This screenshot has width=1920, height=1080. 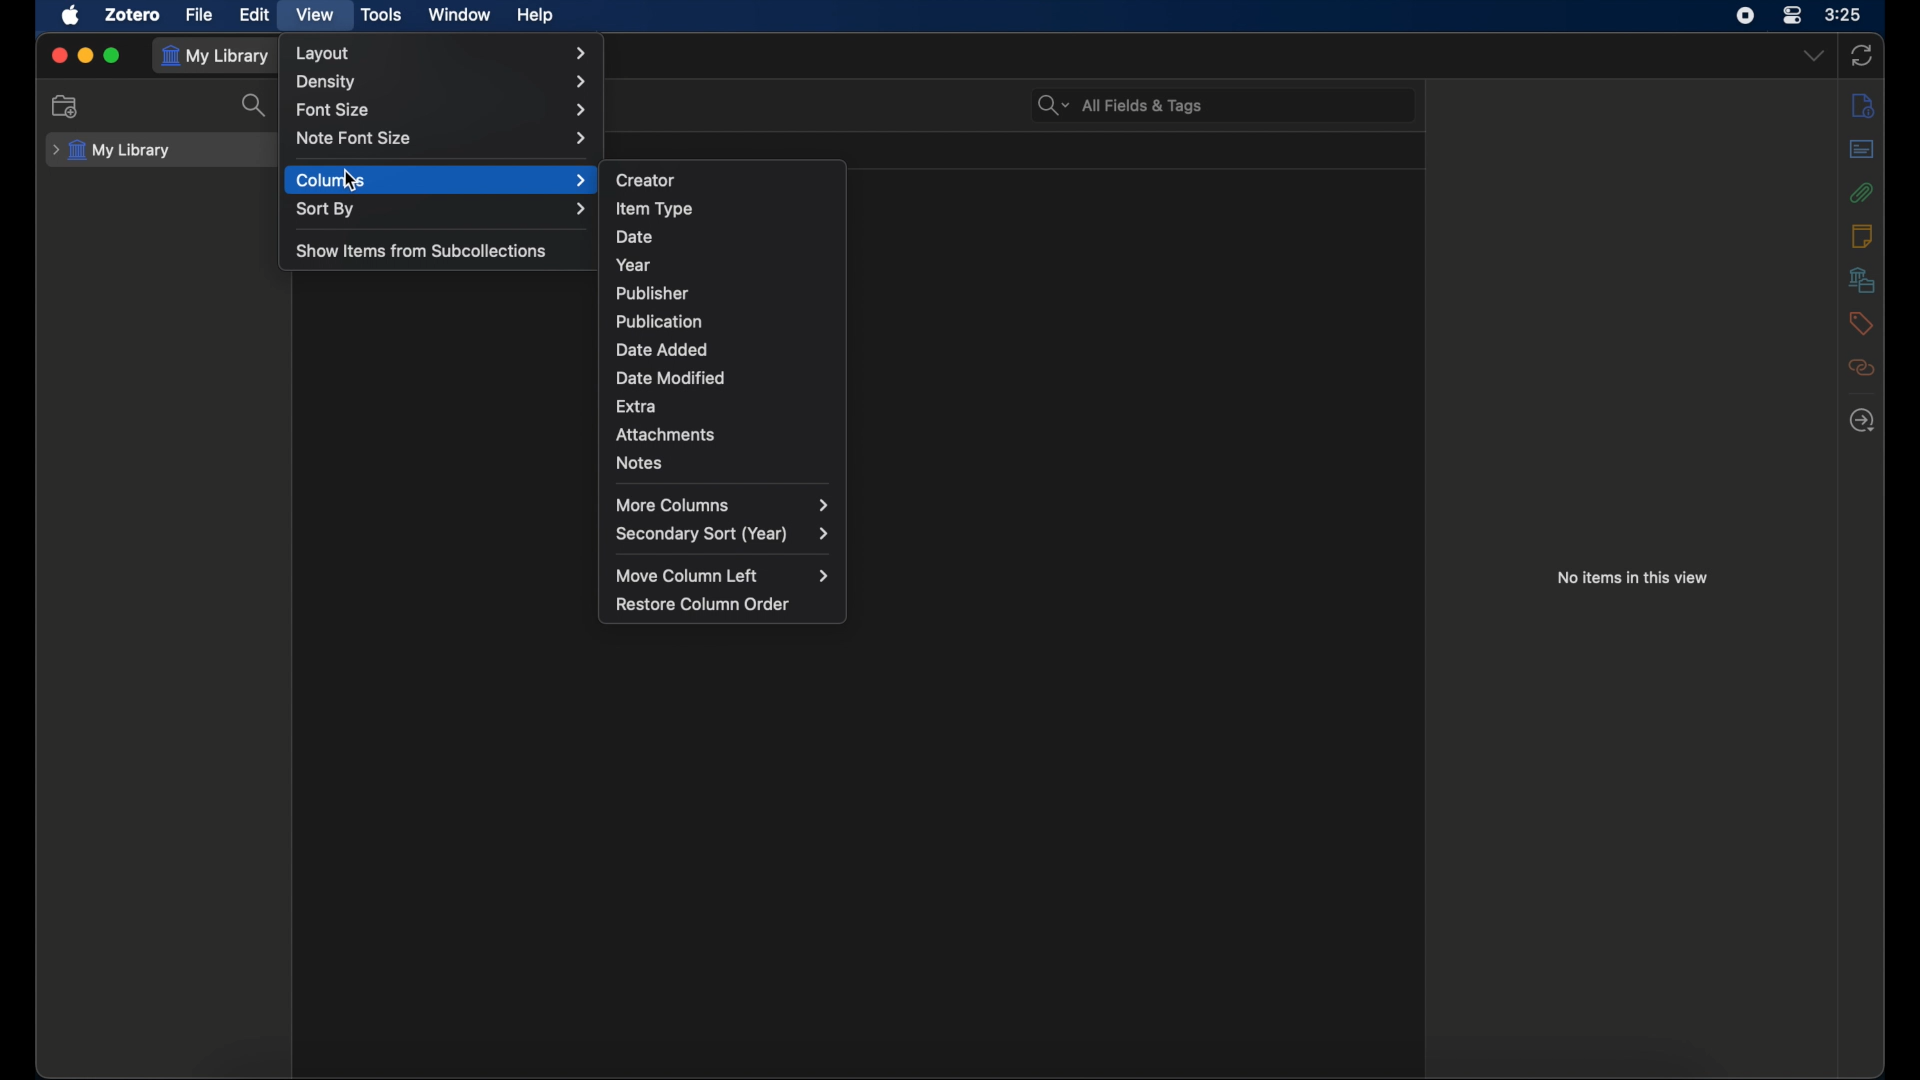 What do you see at coordinates (1864, 367) in the screenshot?
I see `related` at bounding box center [1864, 367].